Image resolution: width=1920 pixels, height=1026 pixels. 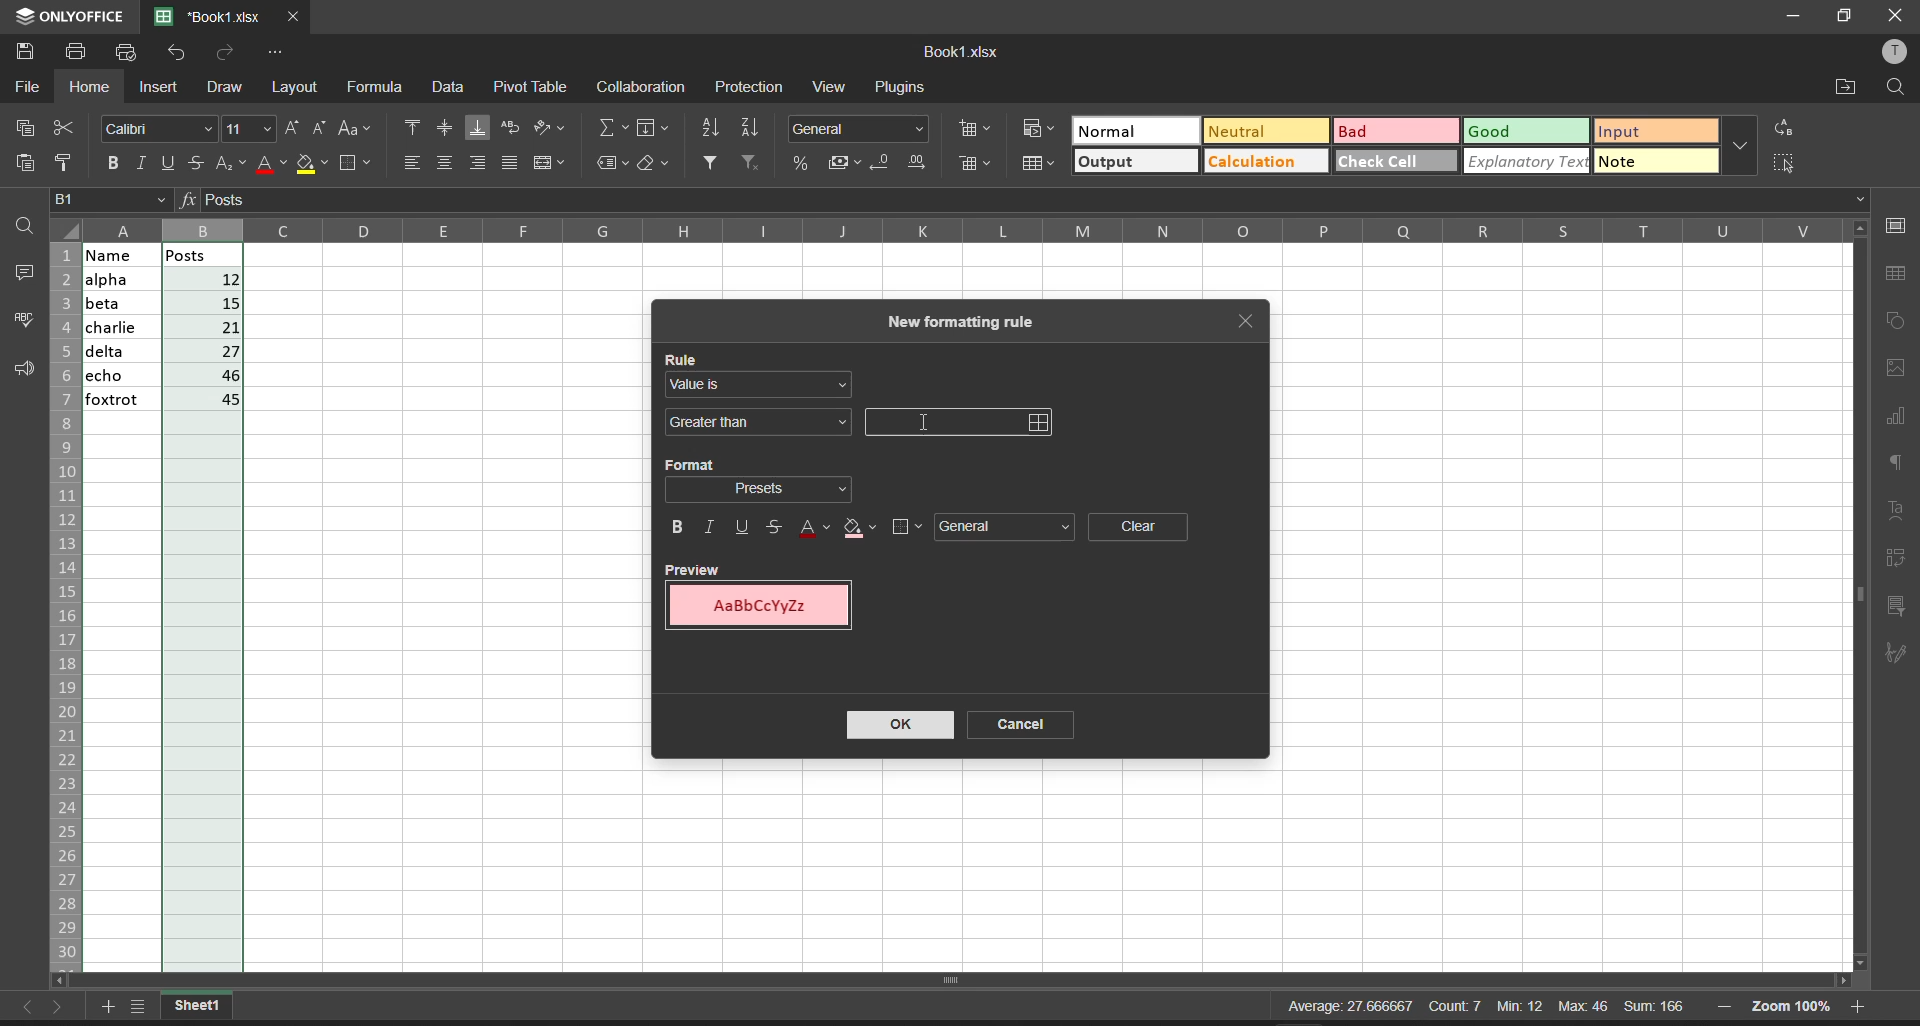 I want to click on save, so click(x=28, y=52).